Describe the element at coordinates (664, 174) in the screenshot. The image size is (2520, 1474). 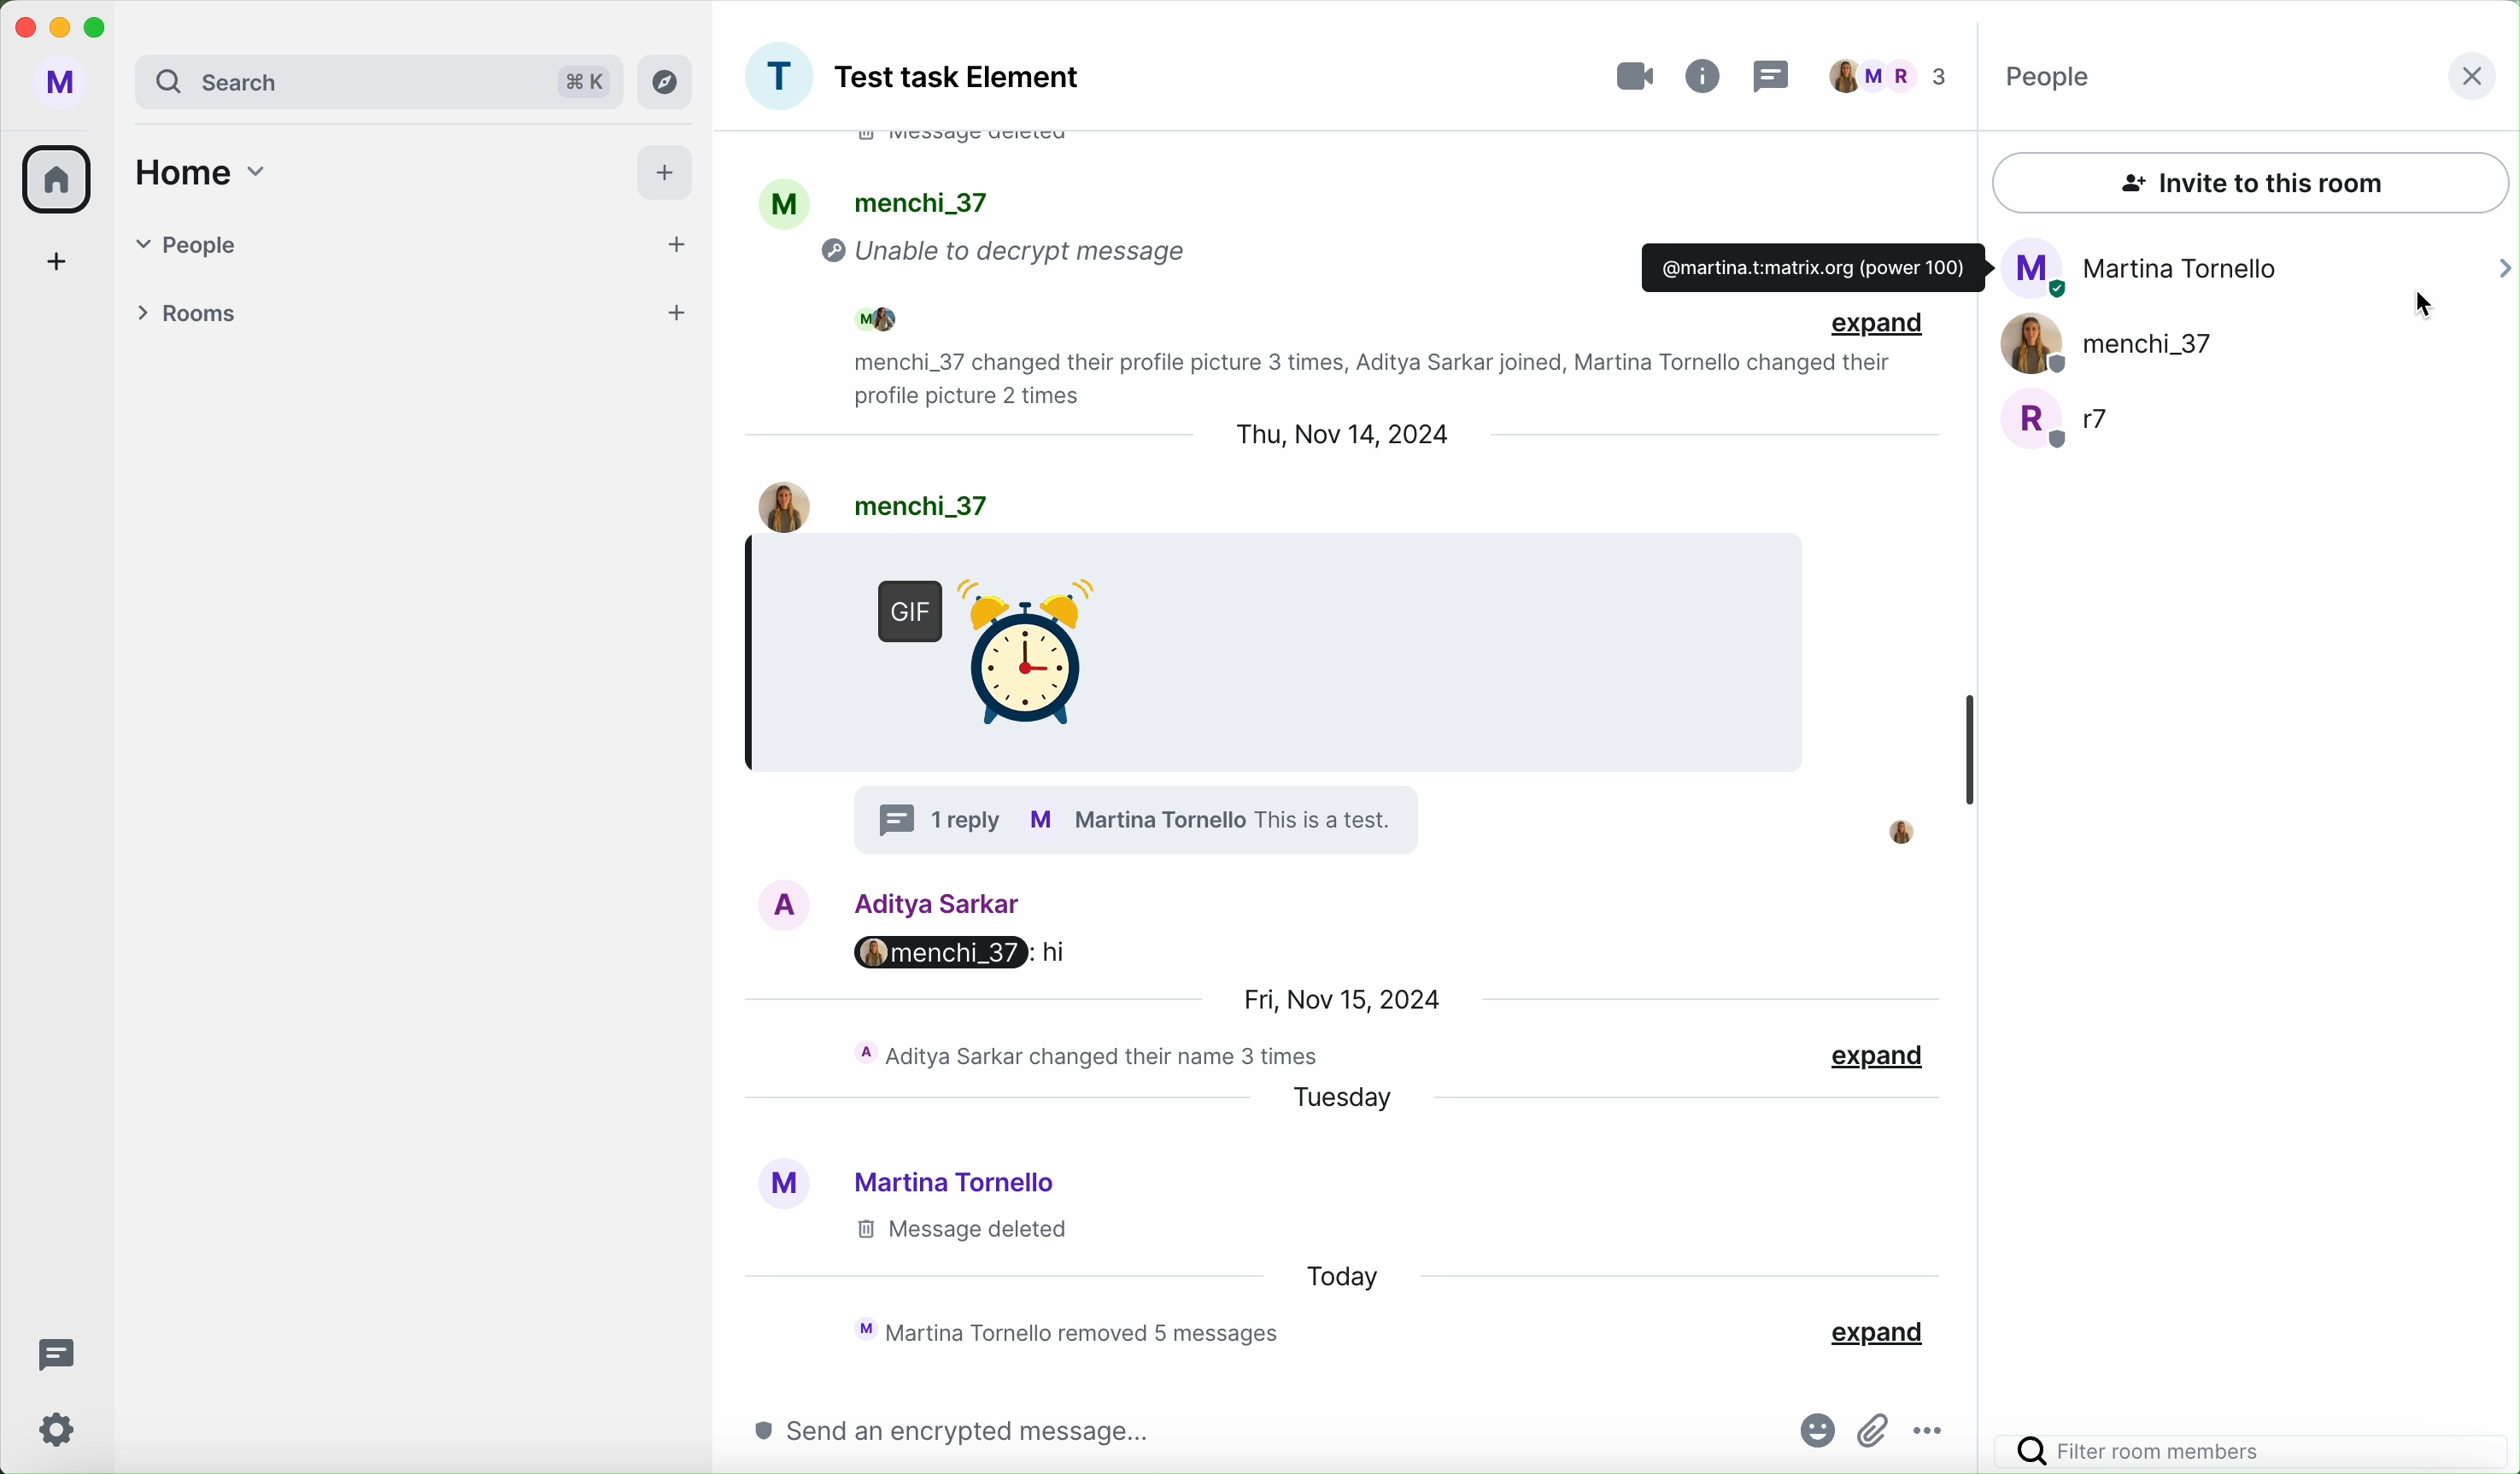
I see `add` at that location.